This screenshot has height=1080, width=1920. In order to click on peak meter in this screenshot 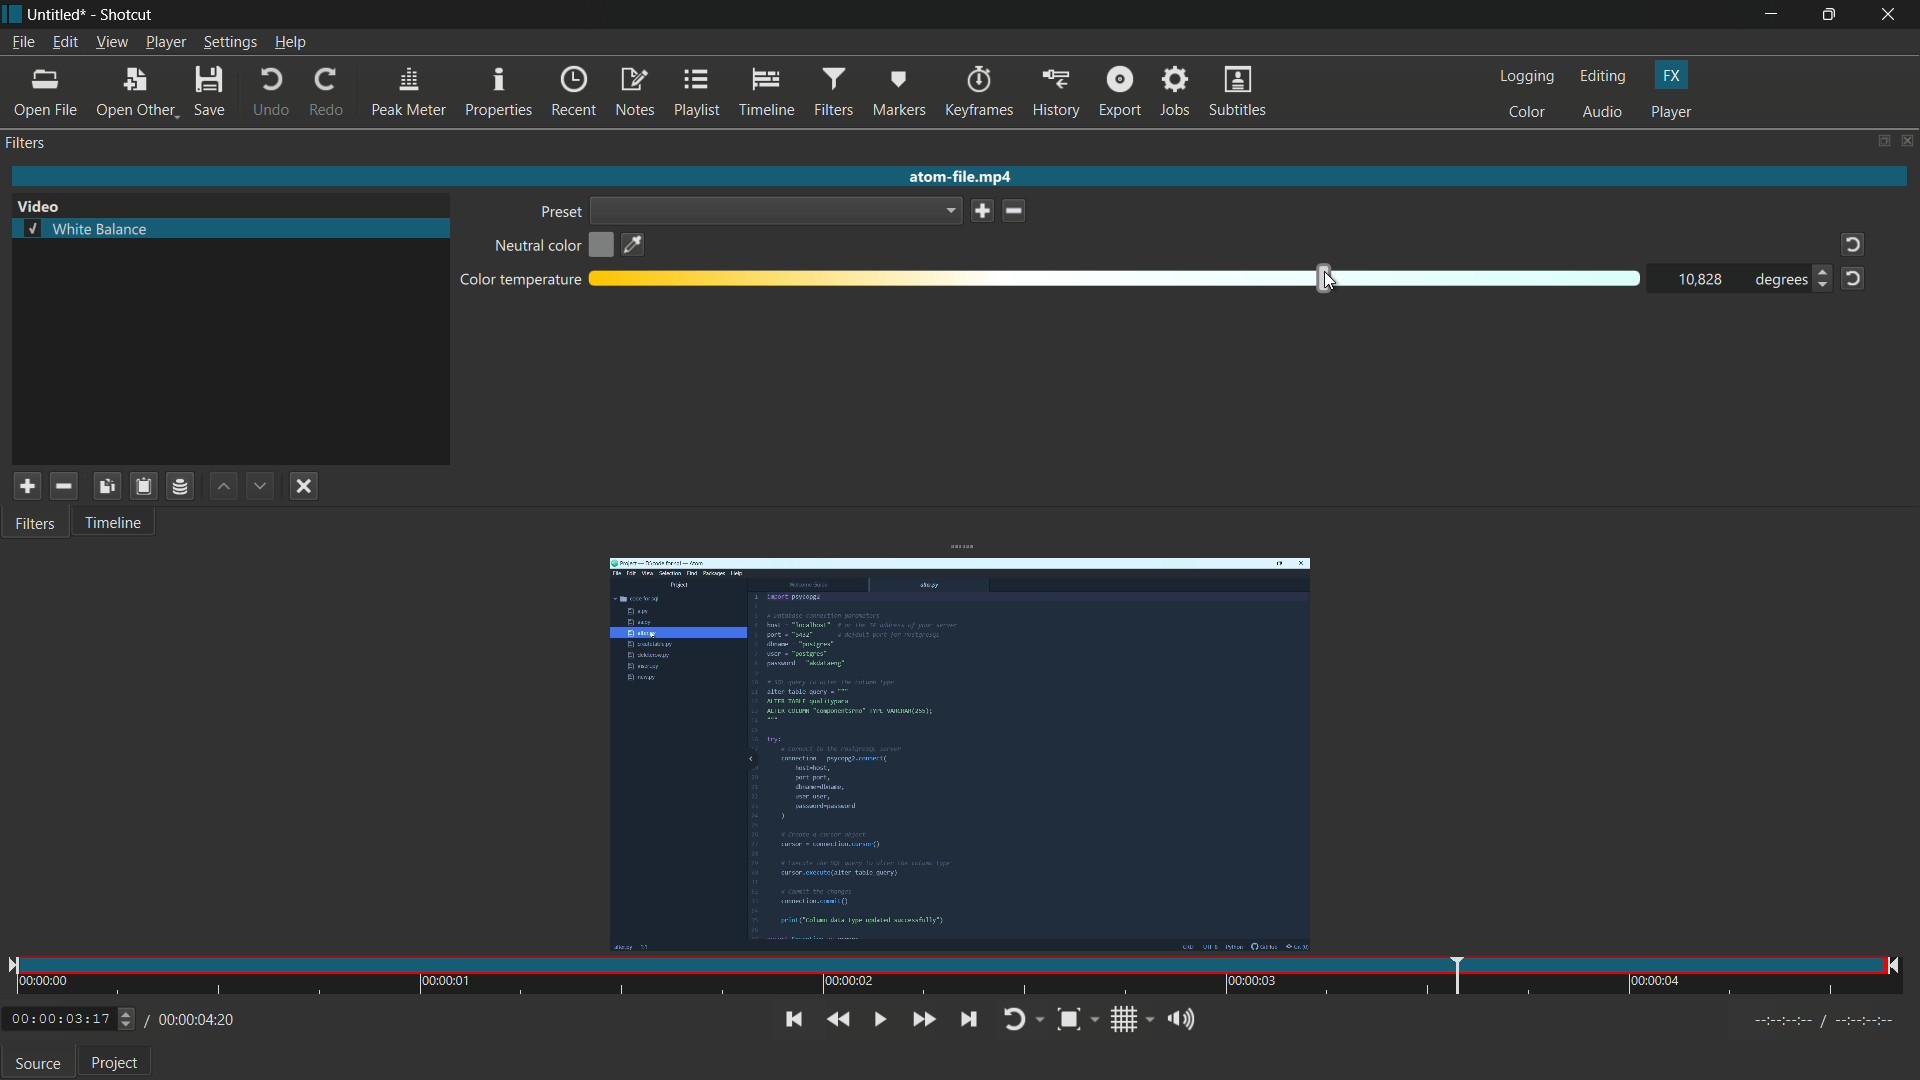, I will do `click(409, 92)`.